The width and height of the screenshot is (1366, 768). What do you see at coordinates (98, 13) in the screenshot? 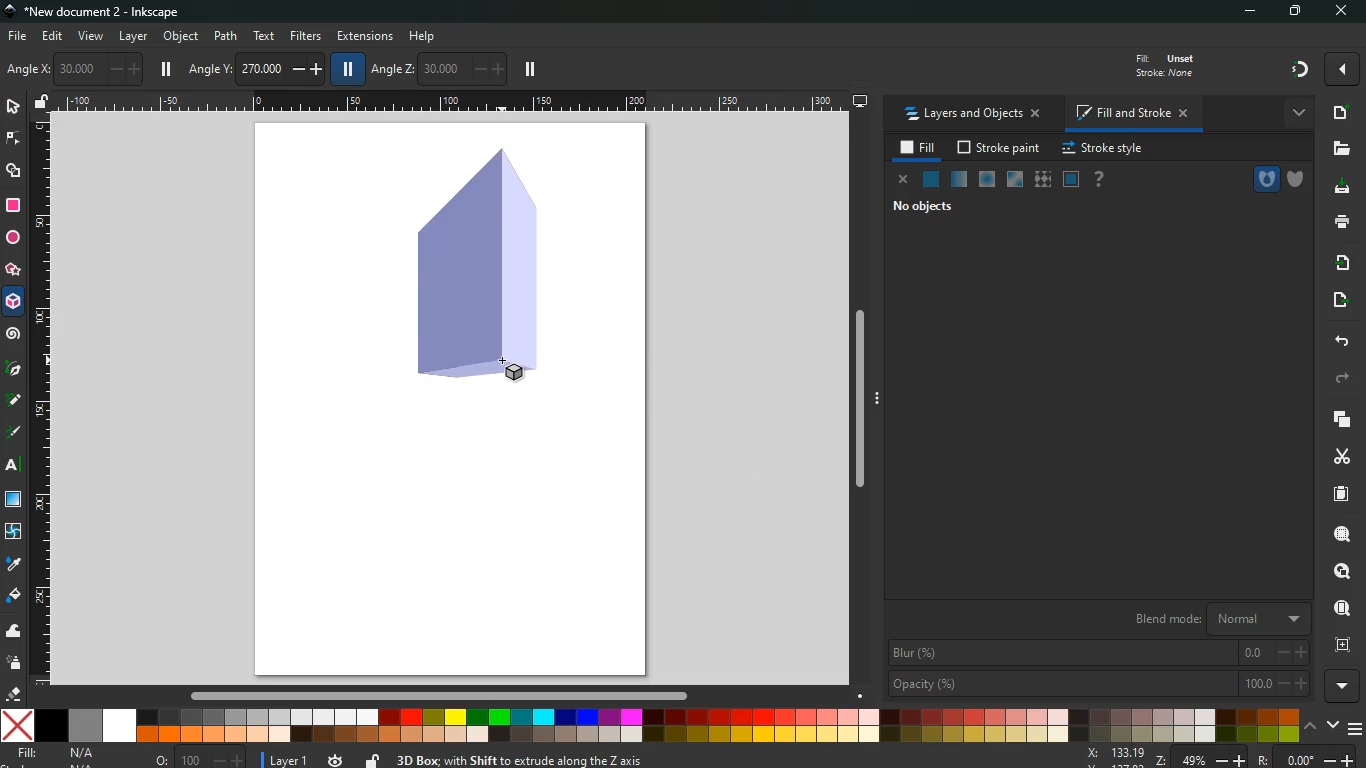
I see `inkscape` at bounding box center [98, 13].